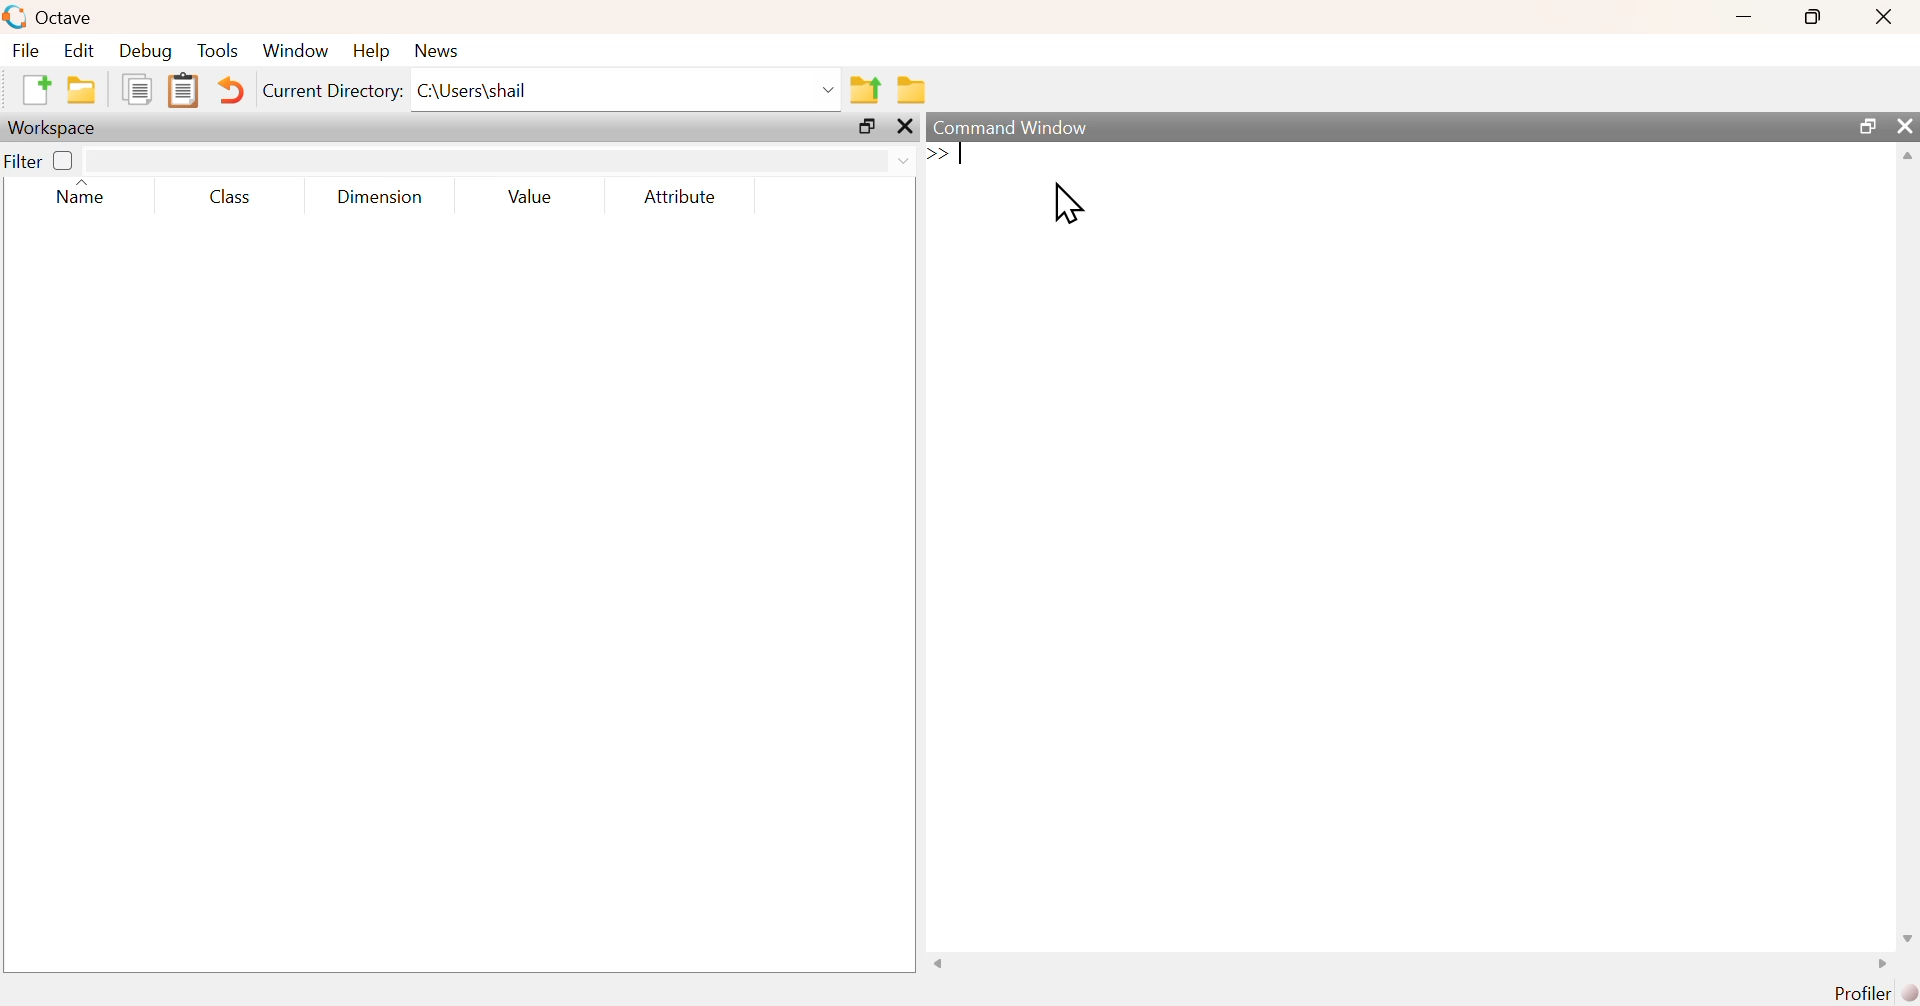 The height and width of the screenshot is (1006, 1920). I want to click on Minimize, so click(1745, 16).